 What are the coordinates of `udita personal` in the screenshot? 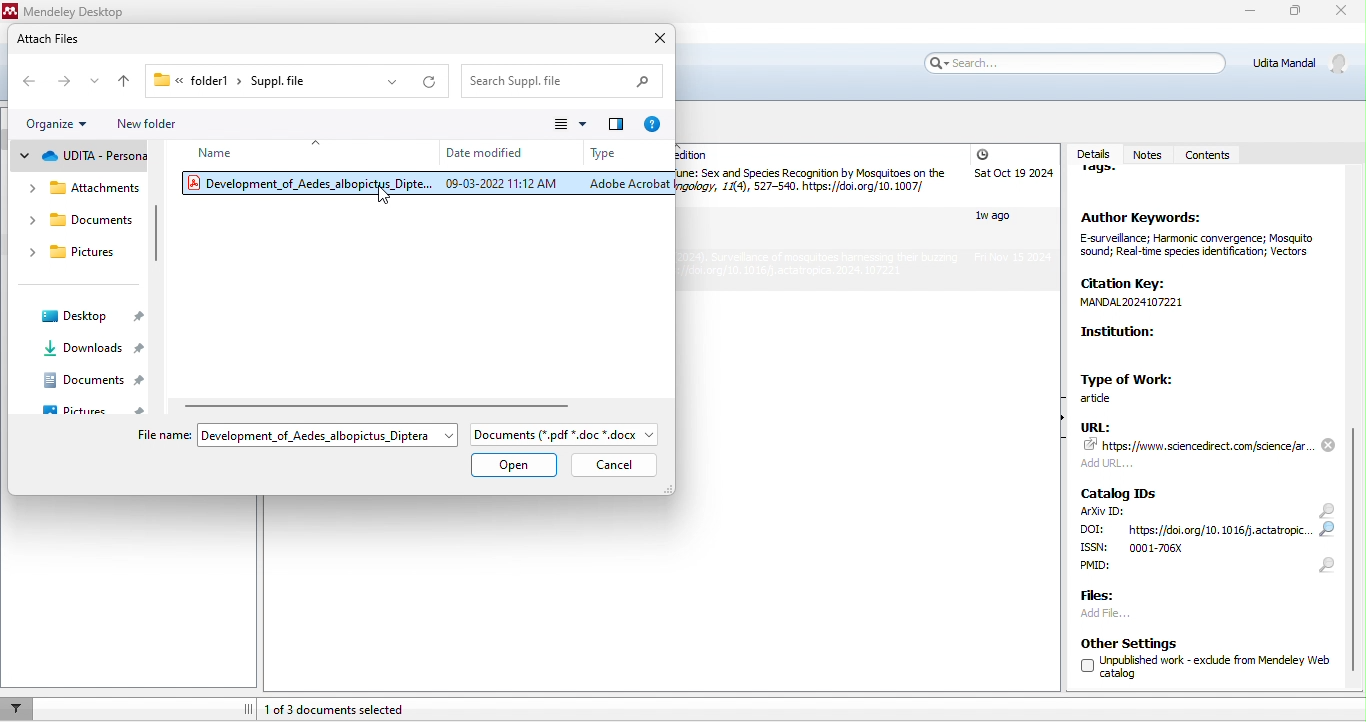 It's located at (81, 160).